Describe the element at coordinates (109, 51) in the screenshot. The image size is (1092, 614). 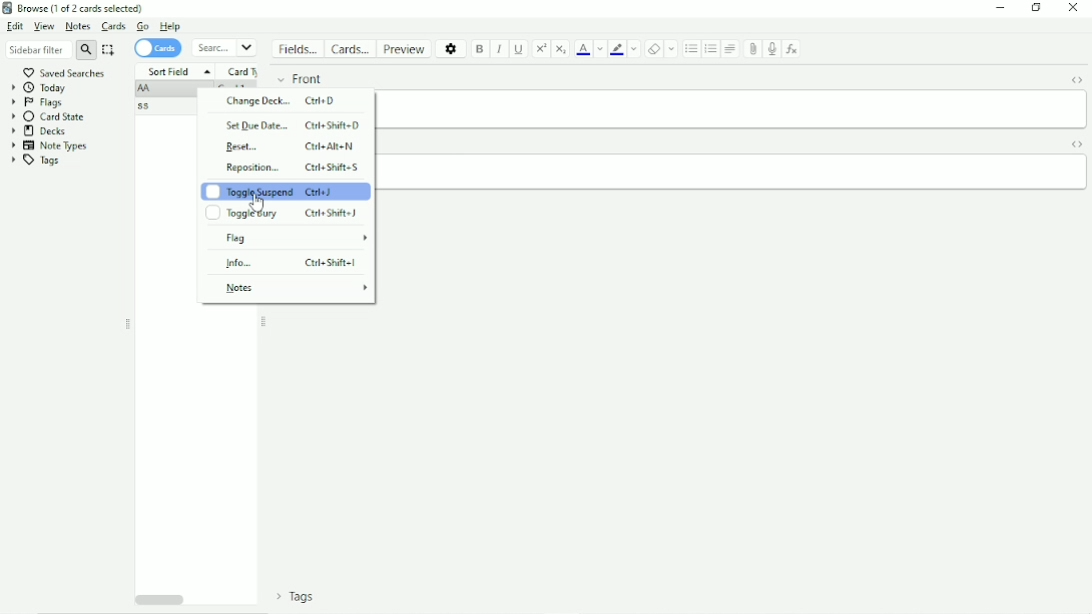
I see `Select` at that location.